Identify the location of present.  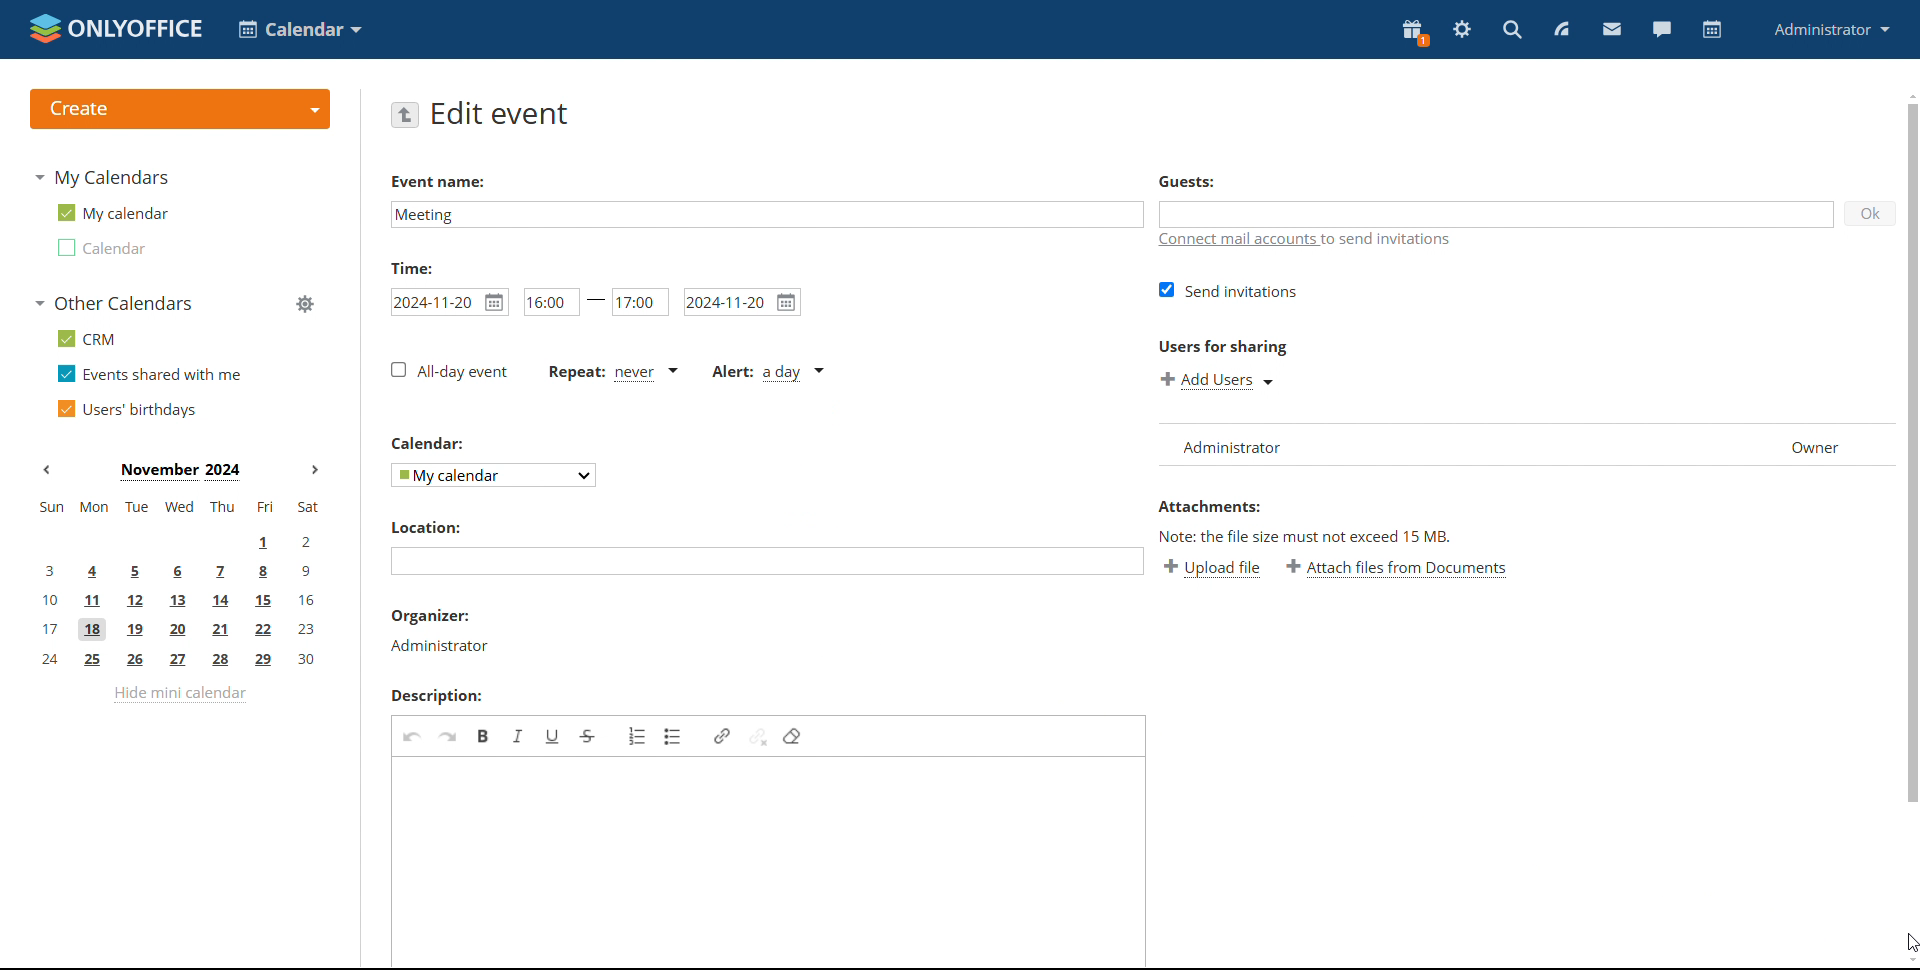
(1415, 31).